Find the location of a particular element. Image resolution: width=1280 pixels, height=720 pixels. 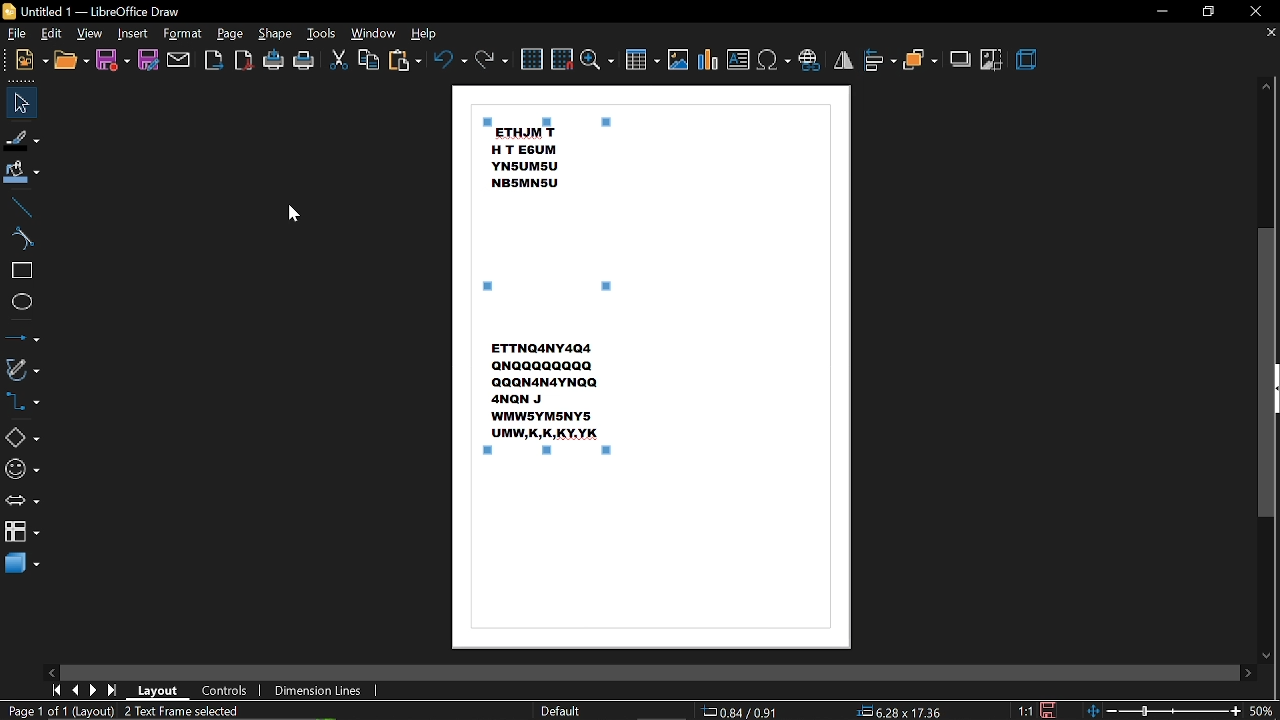

edit is located at coordinates (53, 34).